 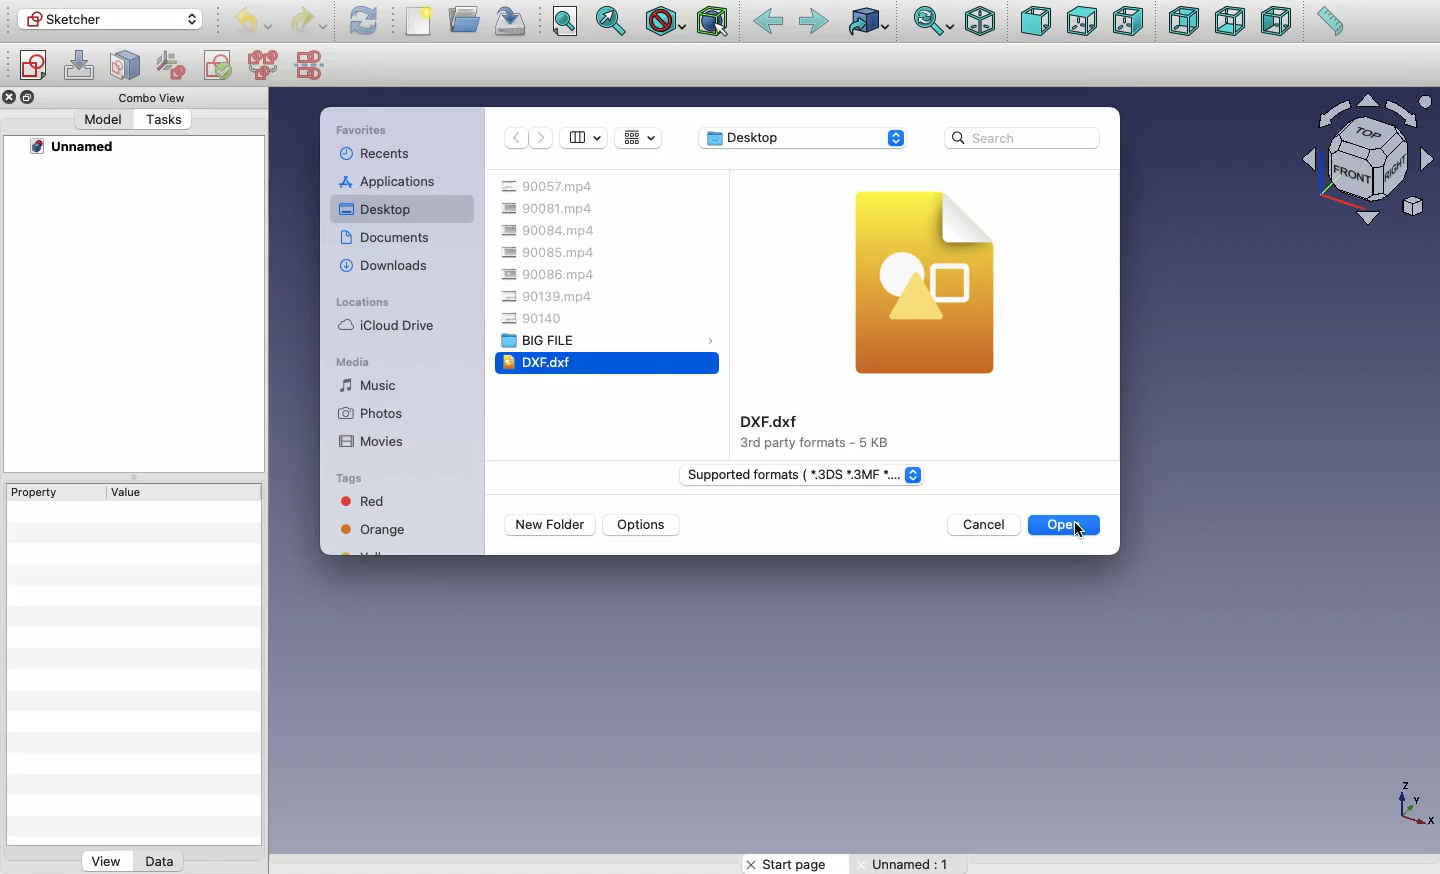 What do you see at coordinates (308, 22) in the screenshot?
I see `Redo` at bounding box center [308, 22].